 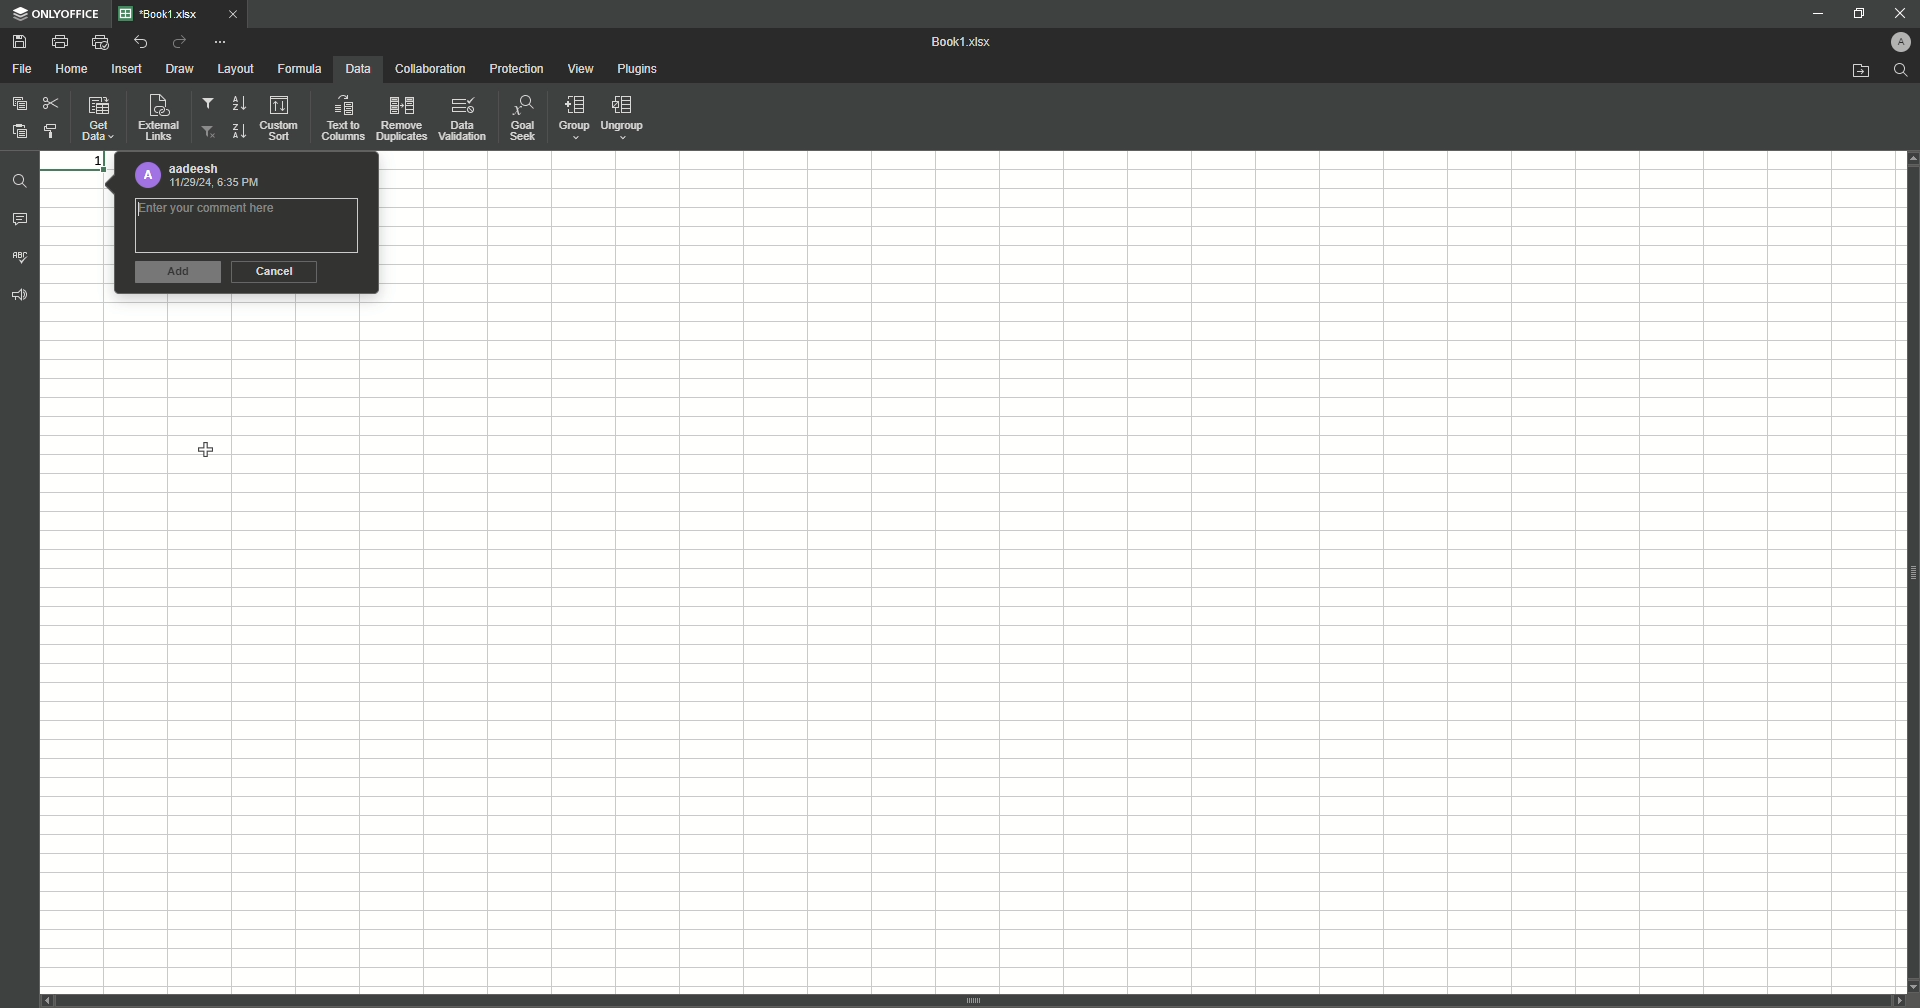 I want to click on ONLYOFFICE, so click(x=57, y=14).